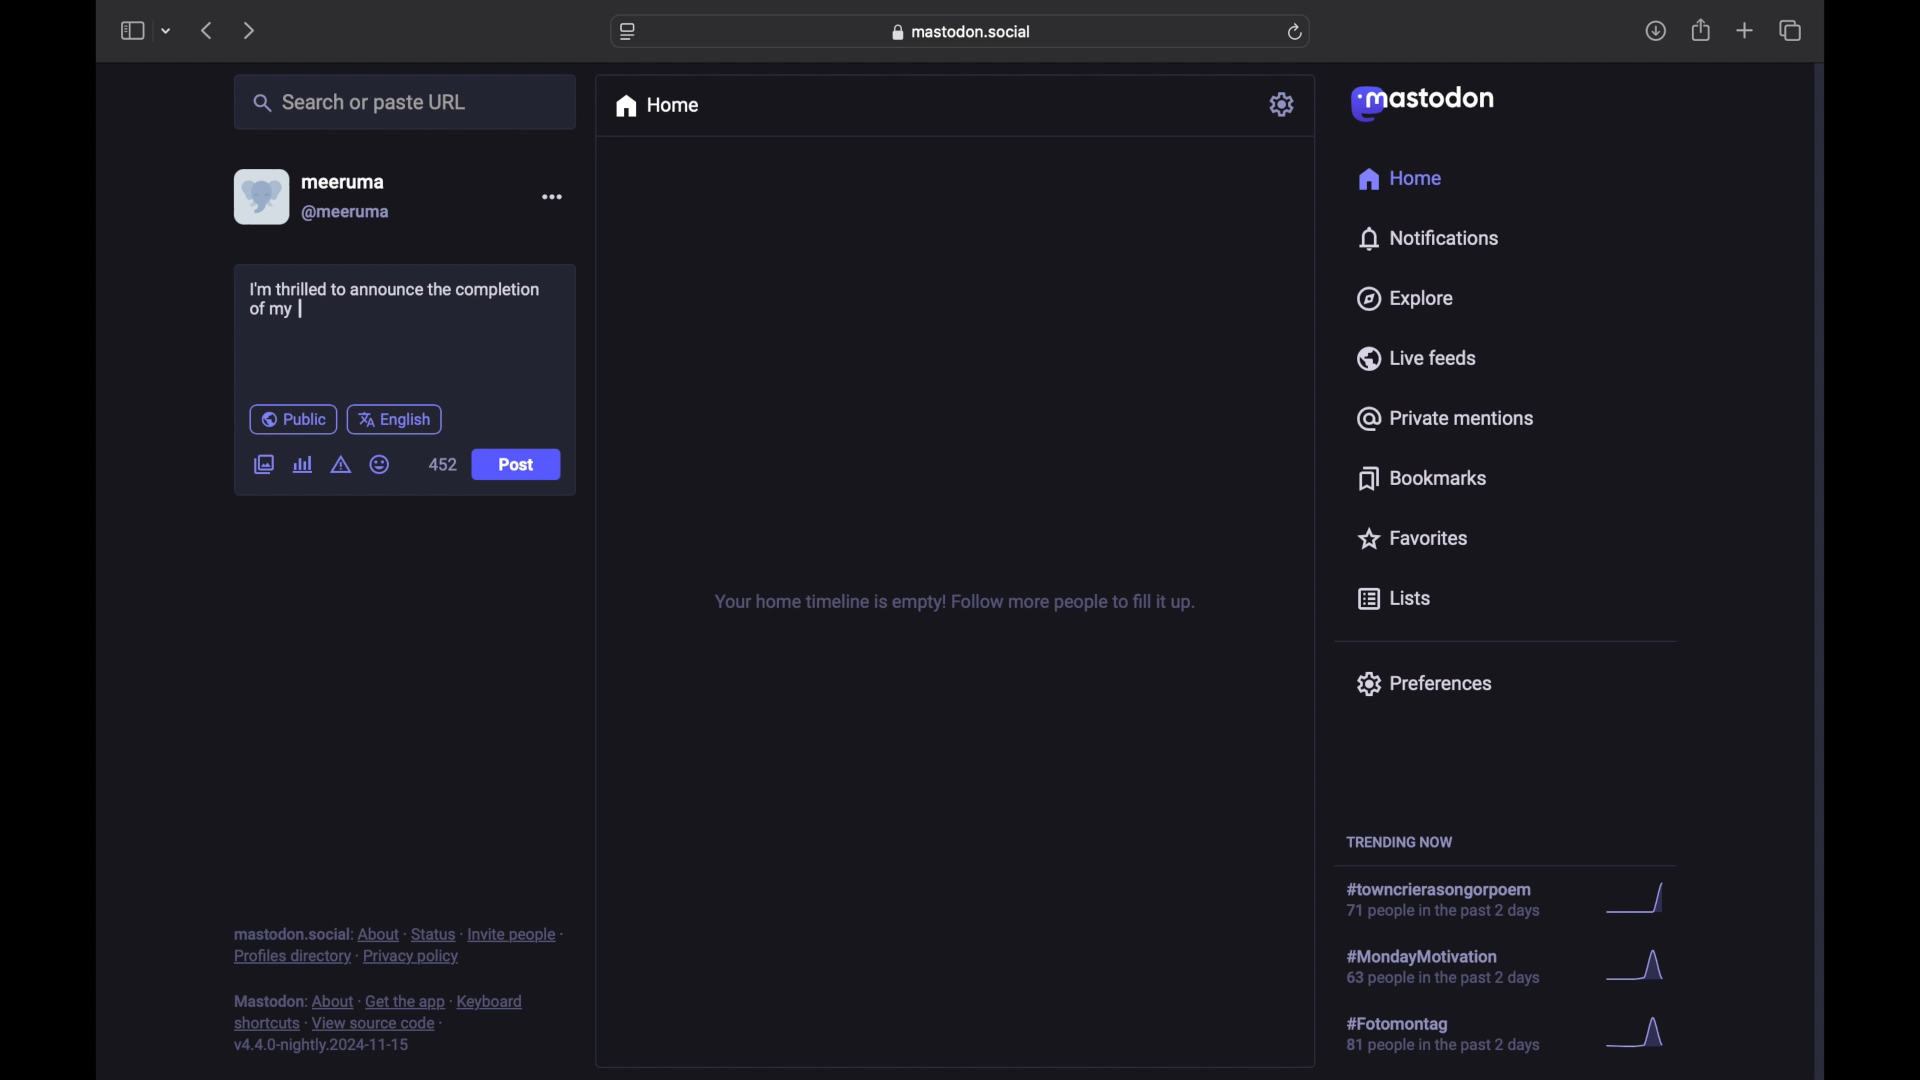 The image size is (1920, 1080). I want to click on public, so click(293, 419).